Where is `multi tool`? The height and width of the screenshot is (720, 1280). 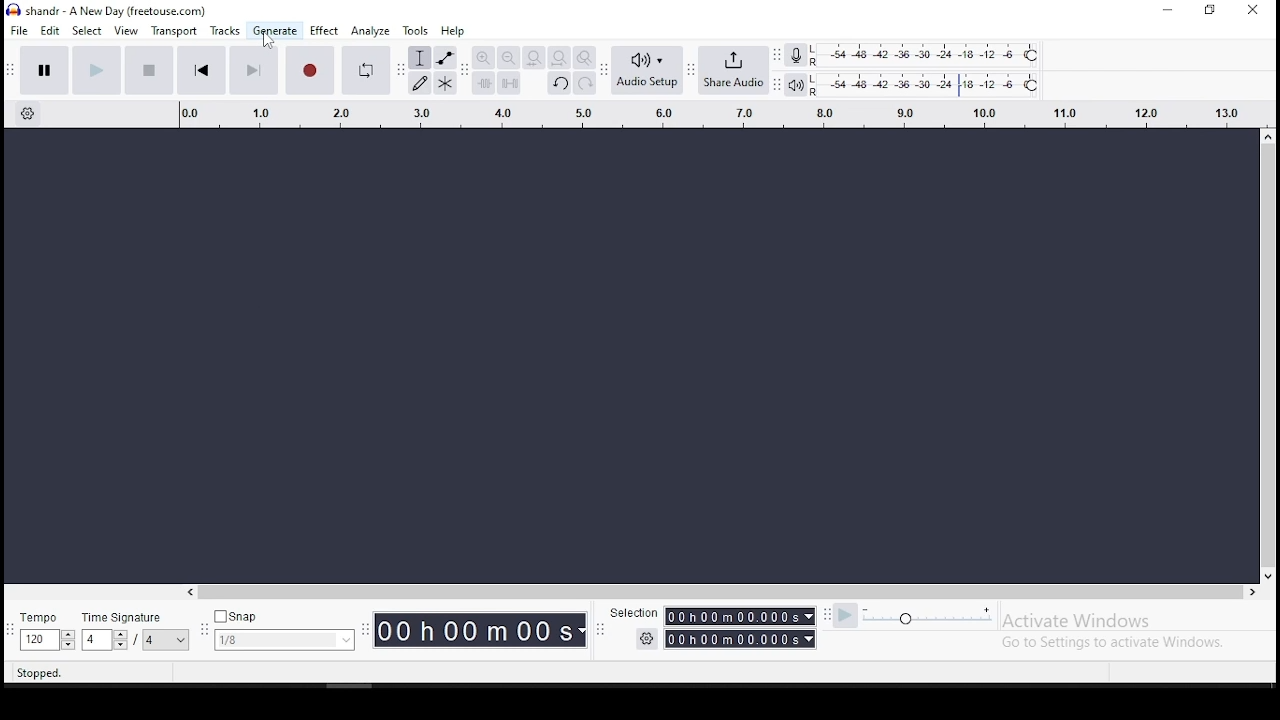 multi tool is located at coordinates (446, 82).